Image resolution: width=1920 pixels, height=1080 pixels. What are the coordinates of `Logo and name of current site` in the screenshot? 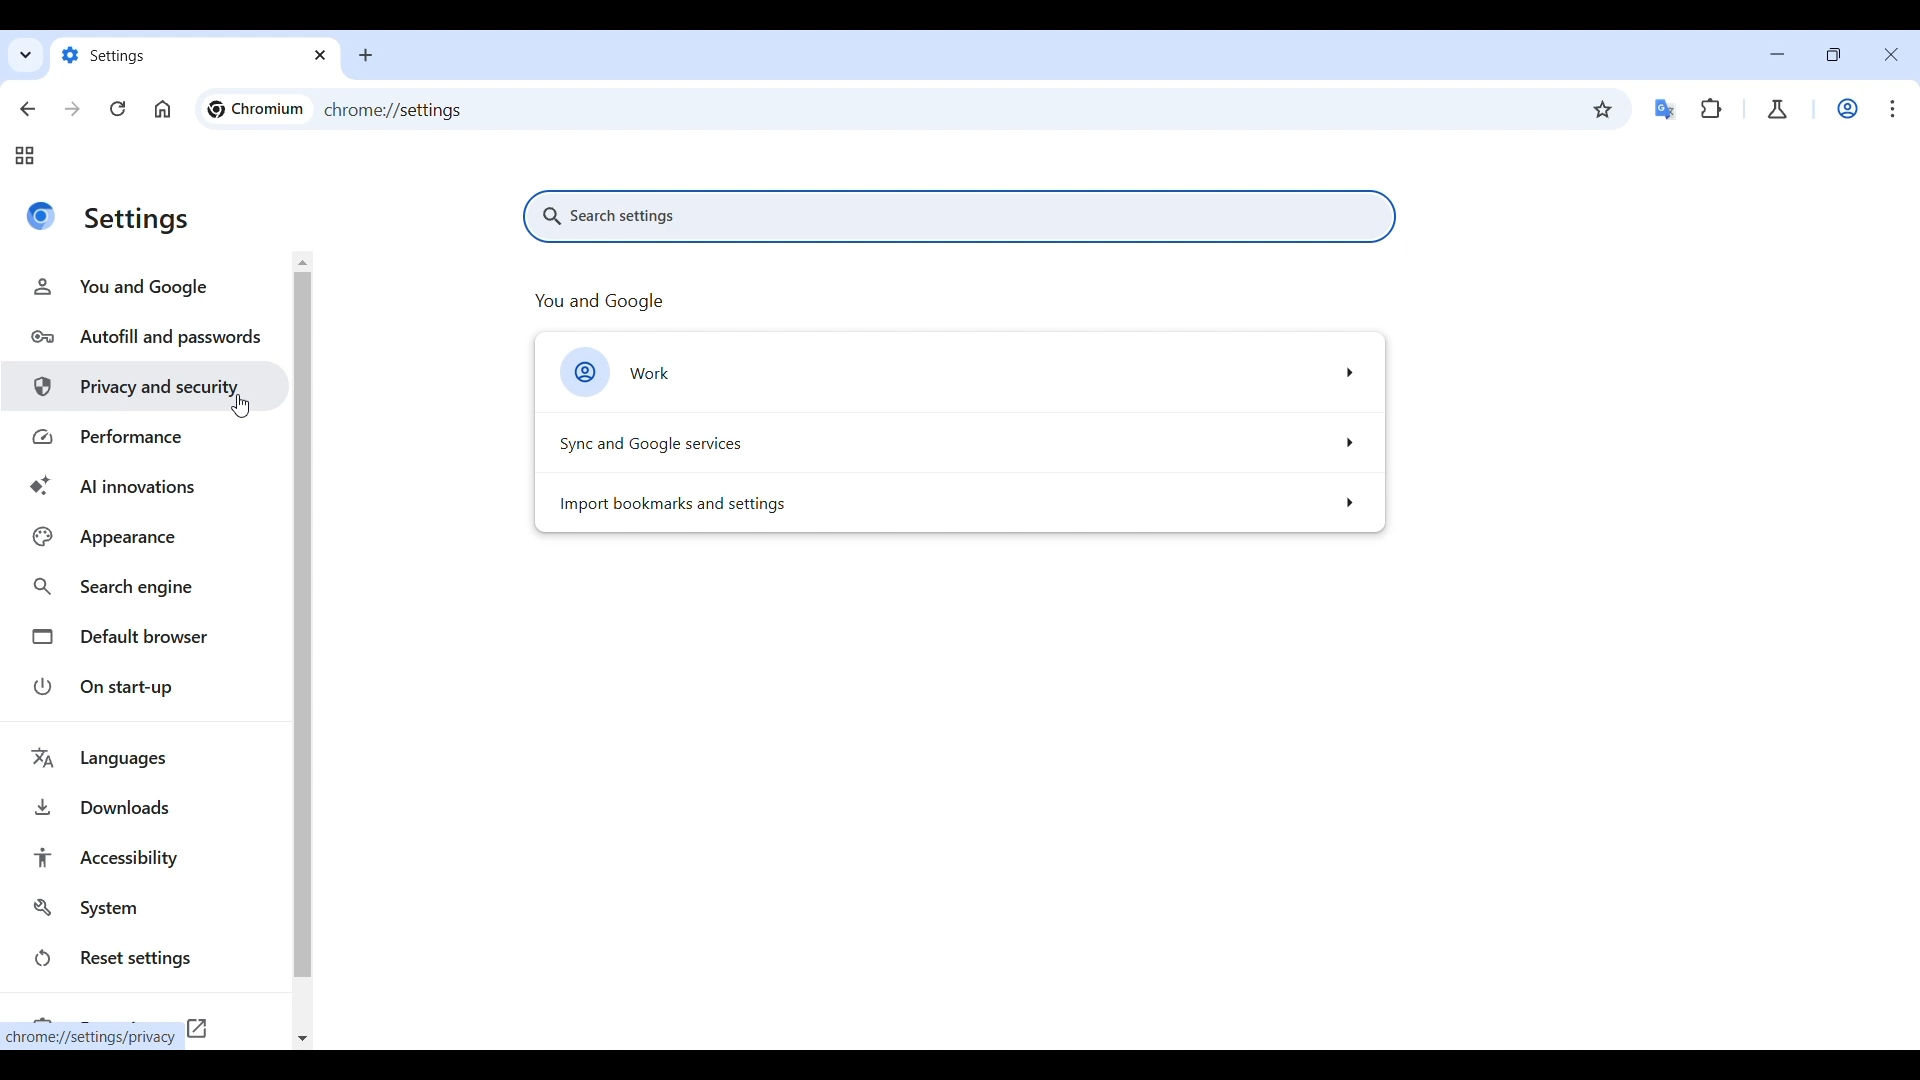 It's located at (256, 109).